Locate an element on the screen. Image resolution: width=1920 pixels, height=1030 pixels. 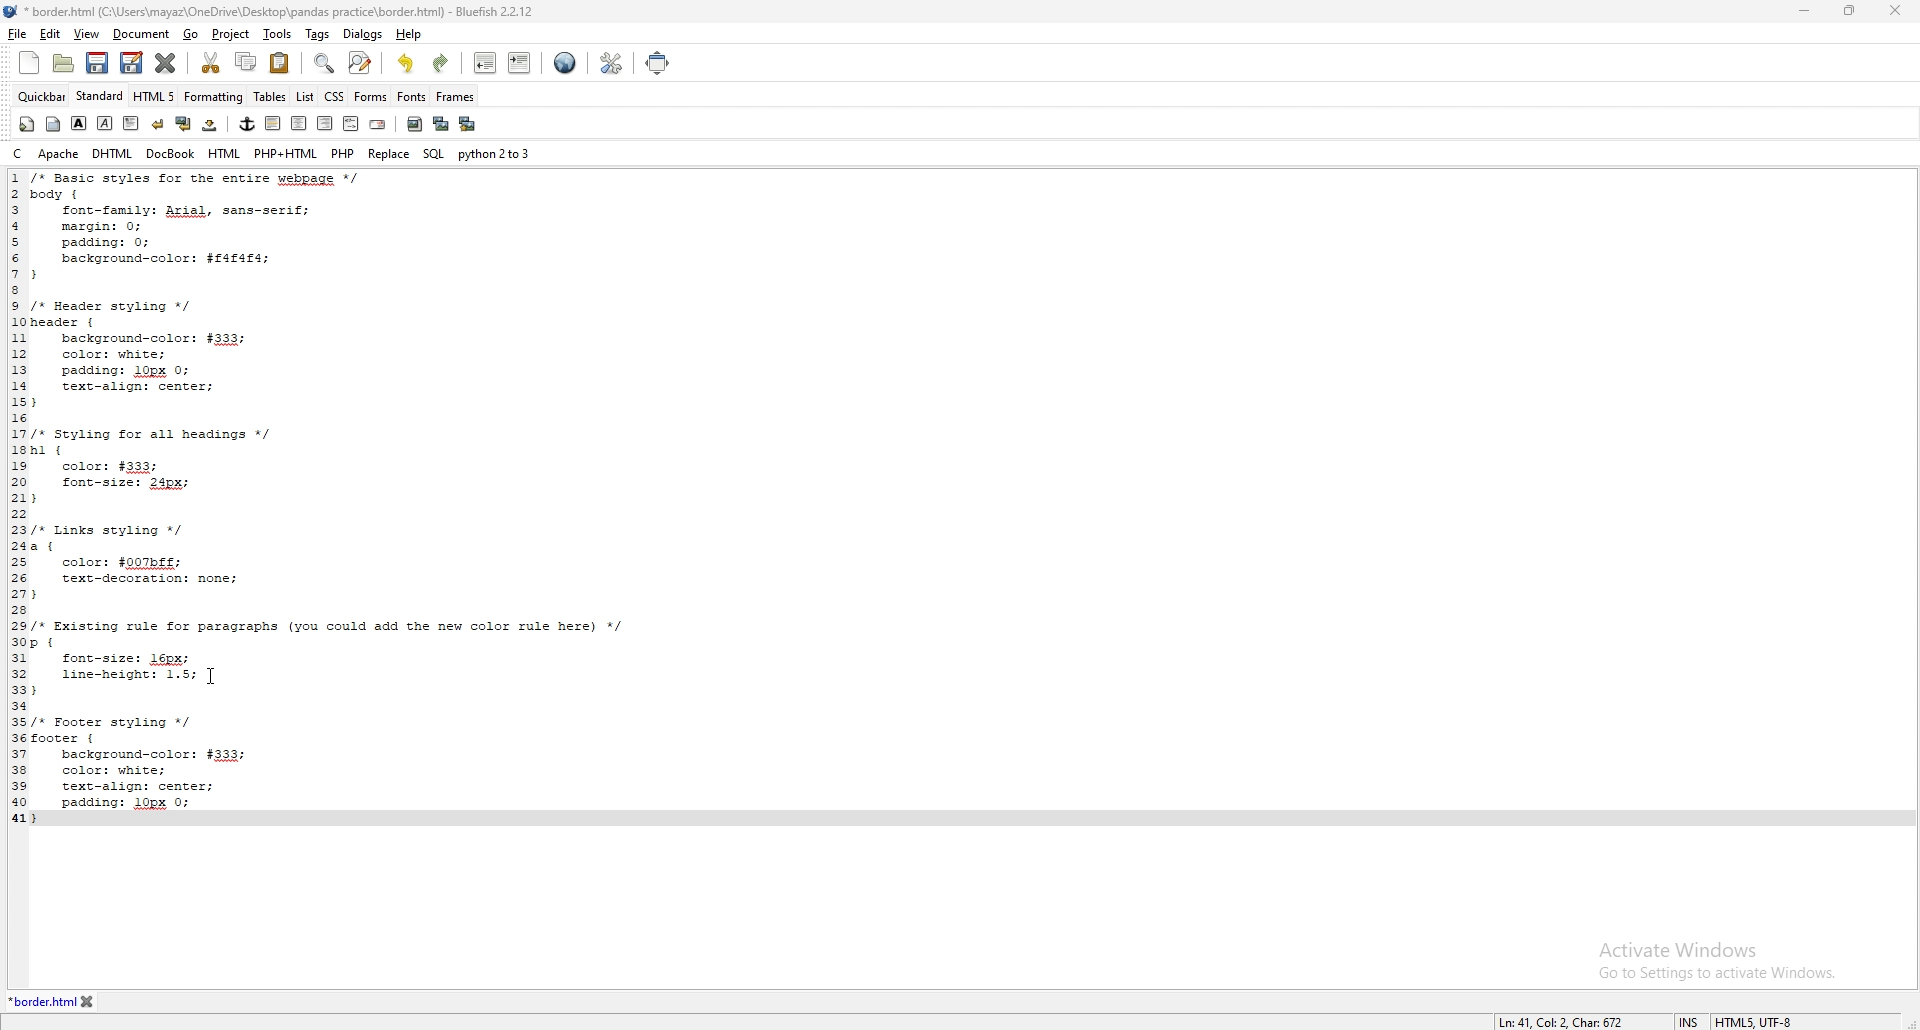
body is located at coordinates (54, 124).